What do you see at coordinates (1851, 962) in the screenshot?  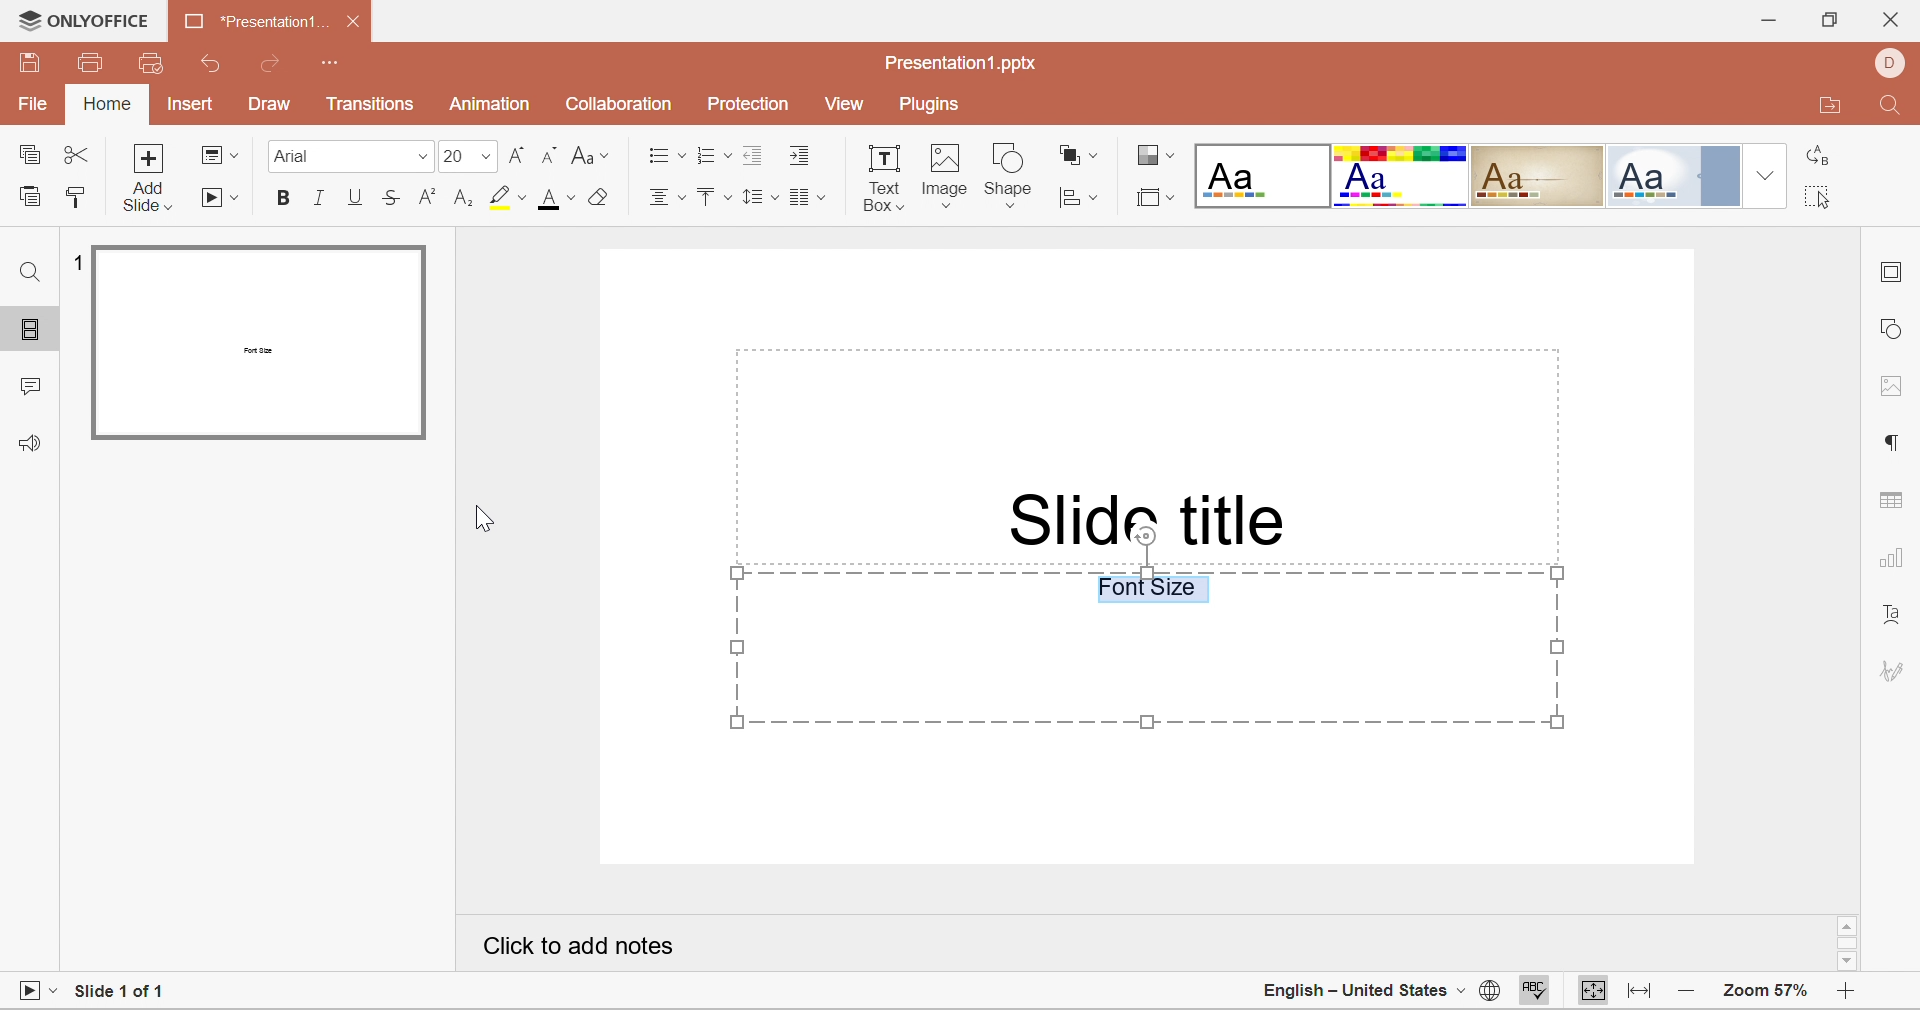 I see `Scroll Down` at bounding box center [1851, 962].